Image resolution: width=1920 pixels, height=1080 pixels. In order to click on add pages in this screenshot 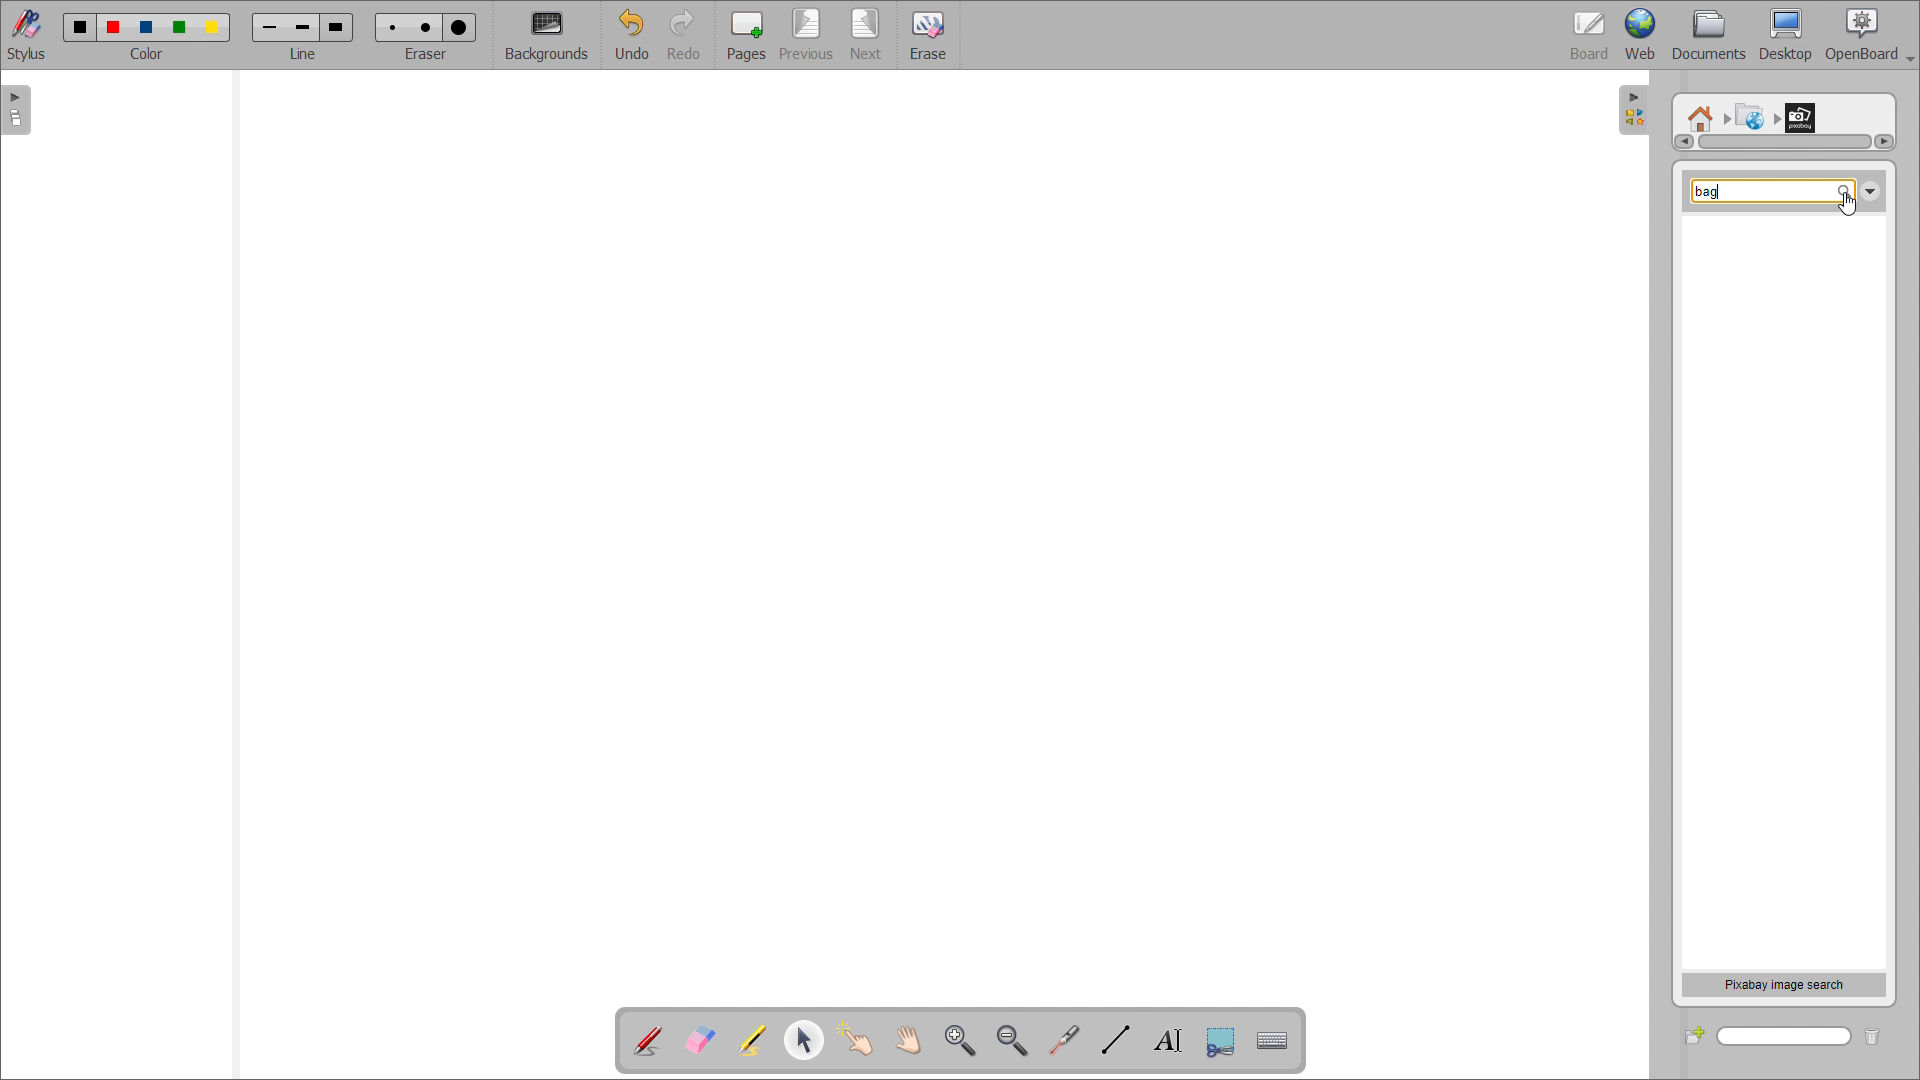, I will do `click(746, 34)`.